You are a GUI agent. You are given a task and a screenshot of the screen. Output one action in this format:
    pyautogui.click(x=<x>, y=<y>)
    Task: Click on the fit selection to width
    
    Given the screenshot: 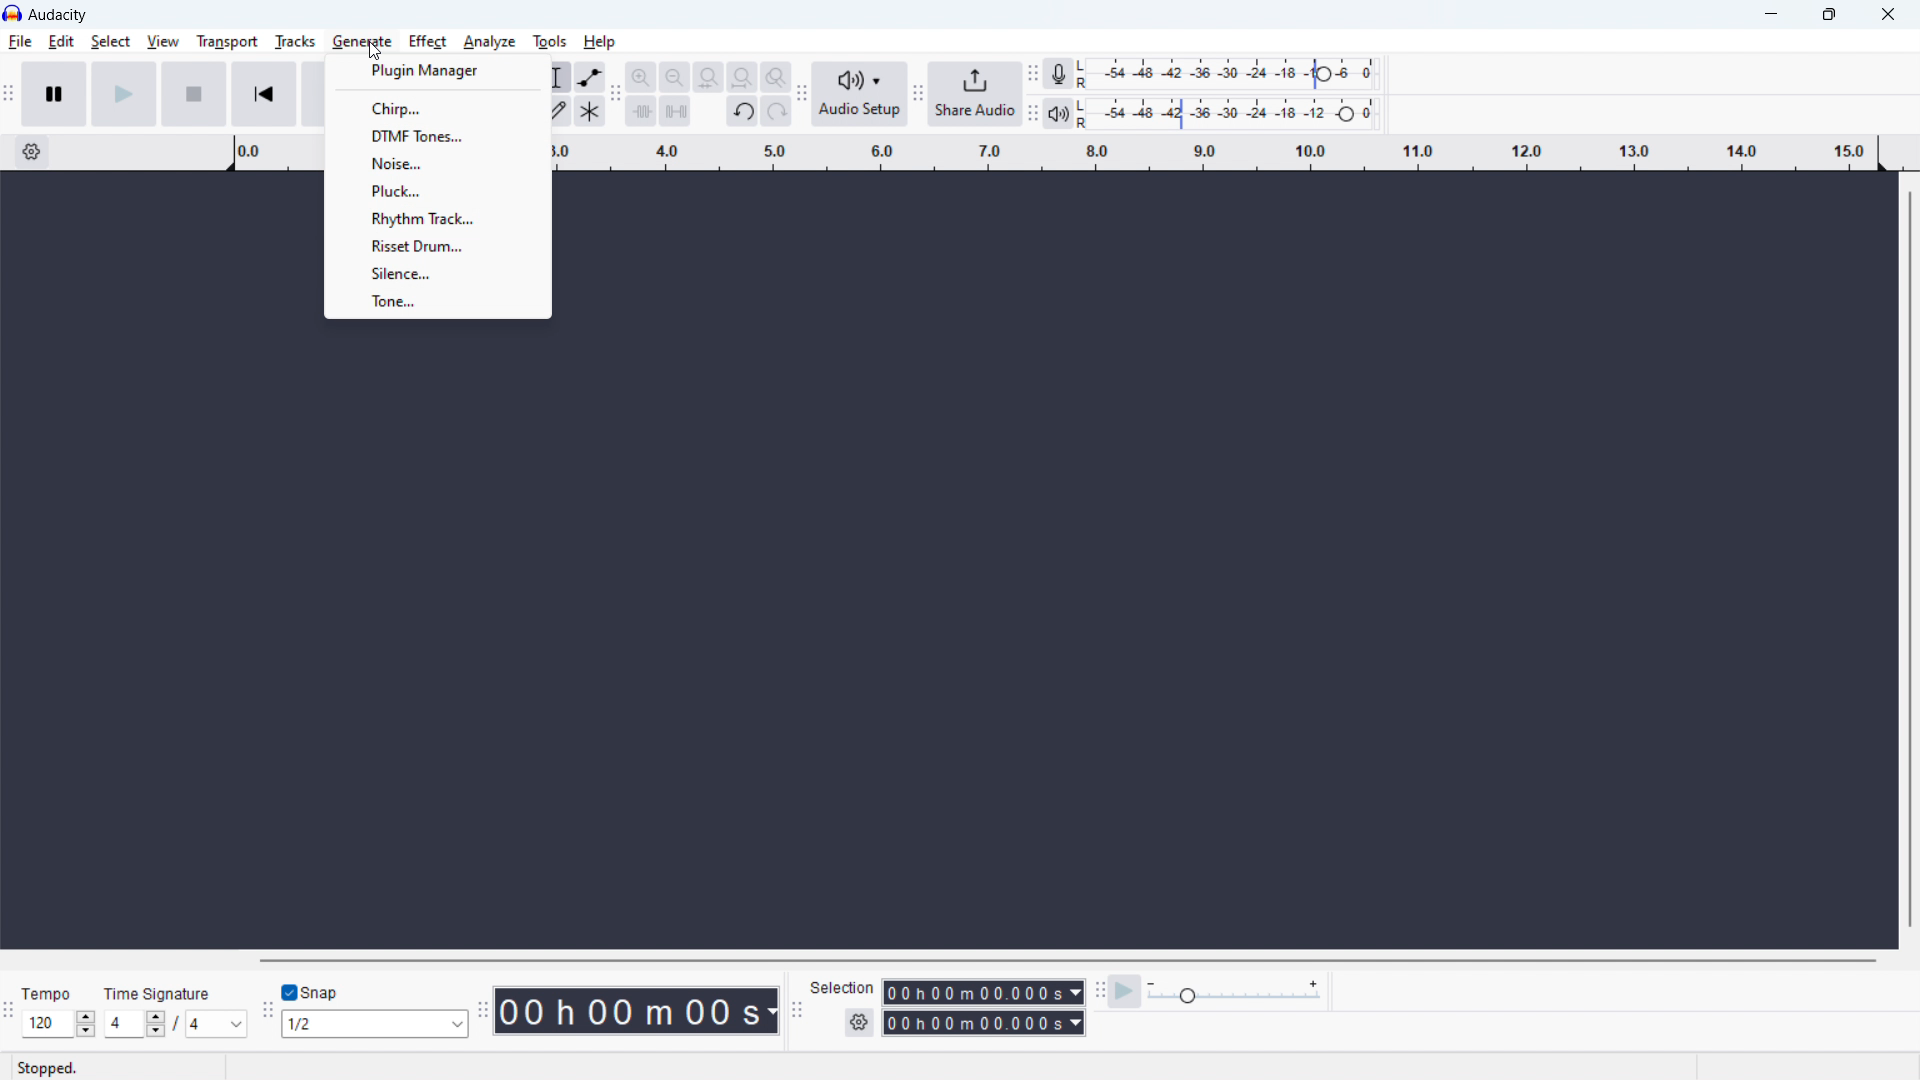 What is the action you would take?
    pyautogui.click(x=710, y=77)
    